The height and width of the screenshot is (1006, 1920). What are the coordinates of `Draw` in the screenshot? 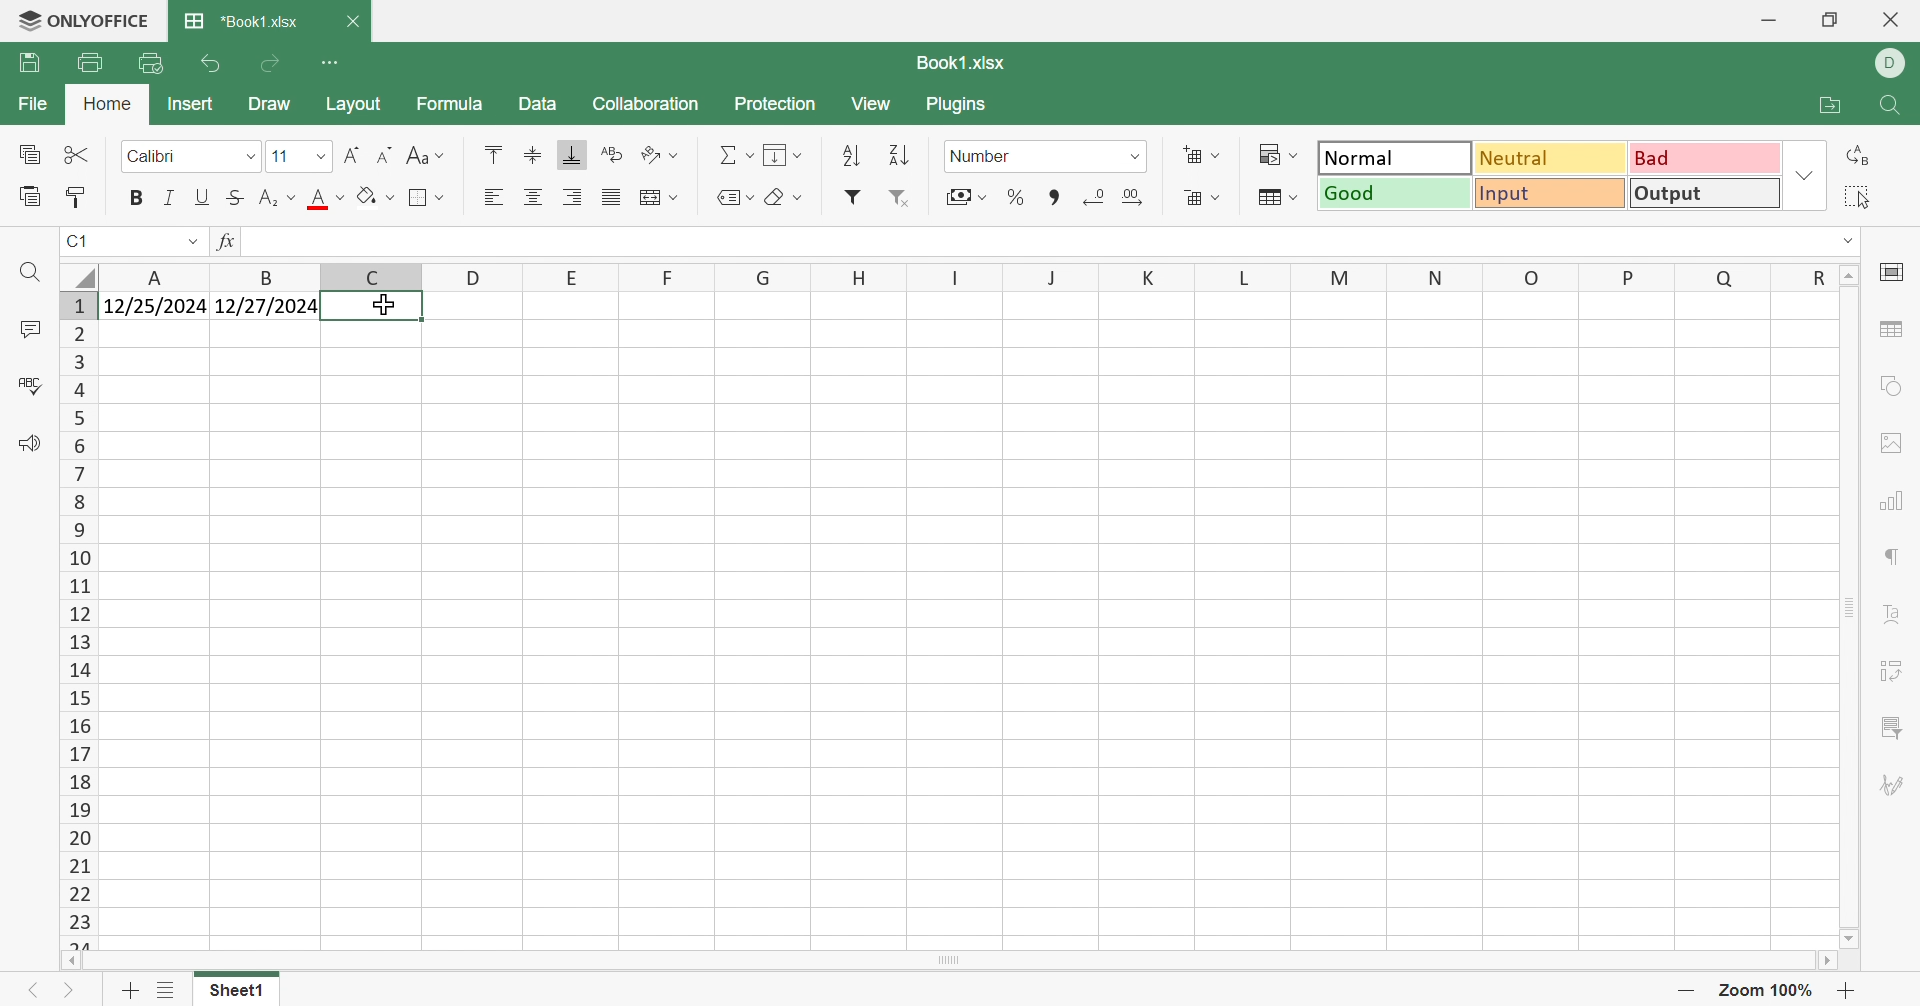 It's located at (267, 101).